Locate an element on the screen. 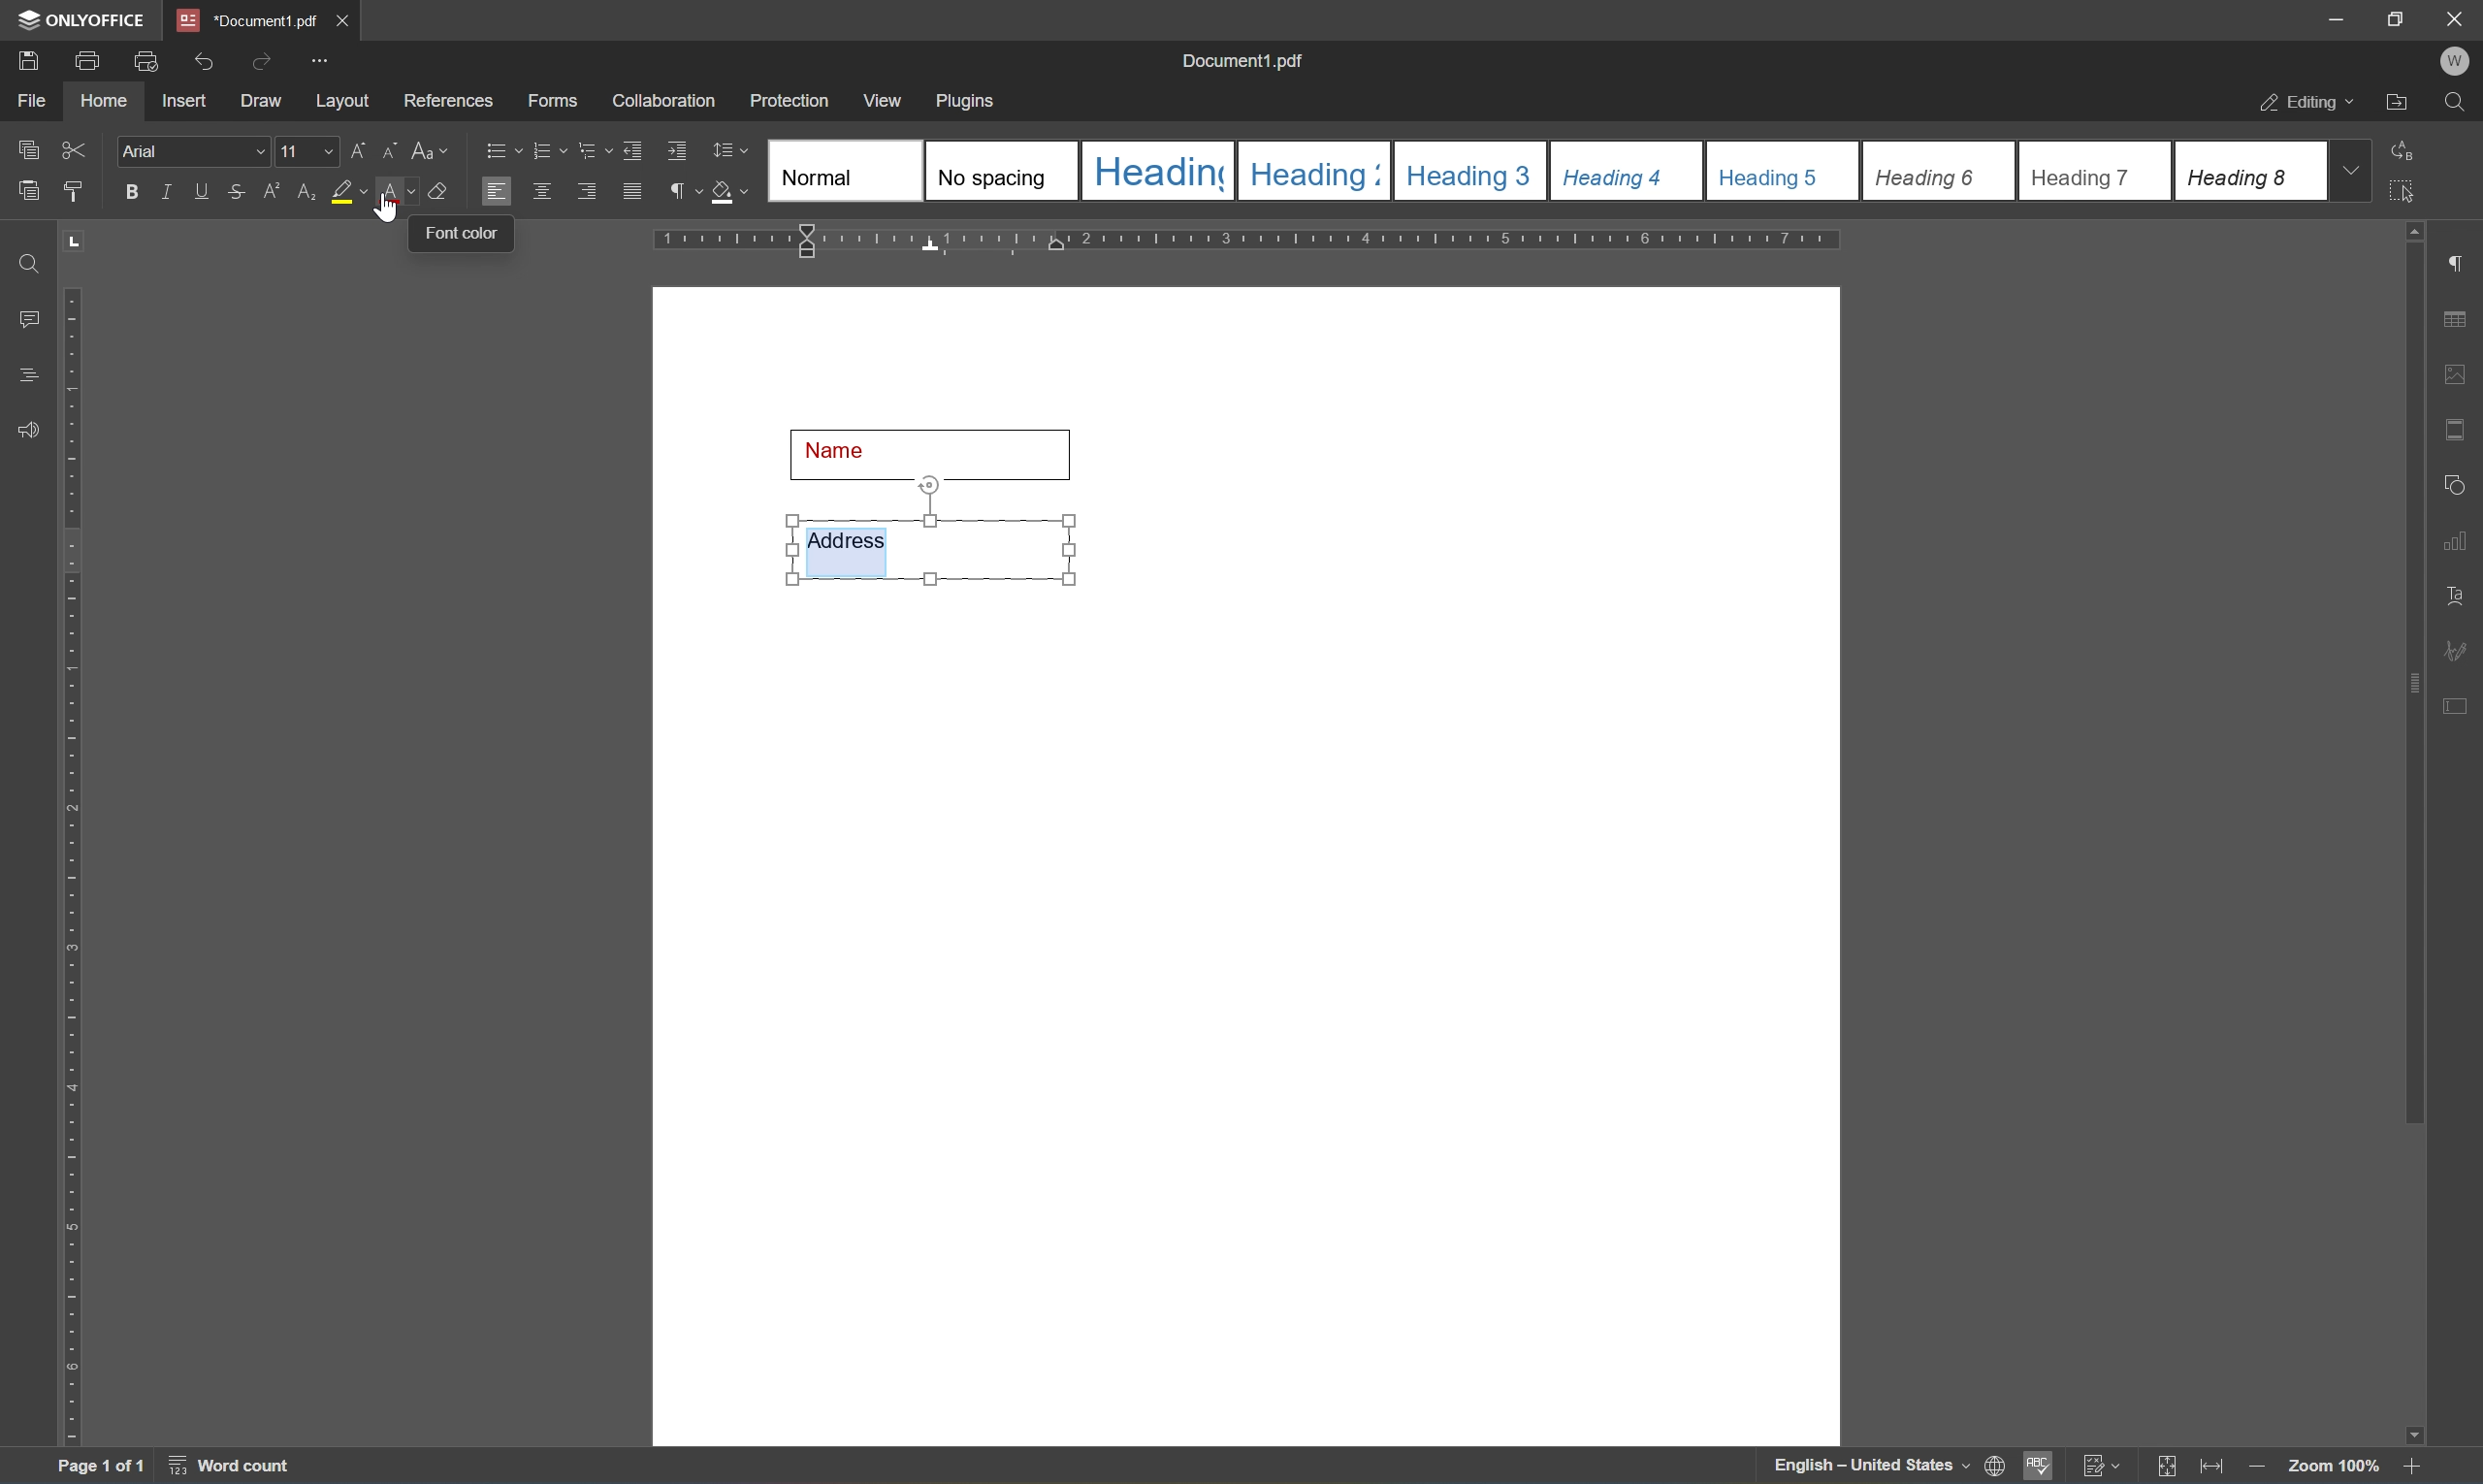  decrease indent is located at coordinates (633, 149).